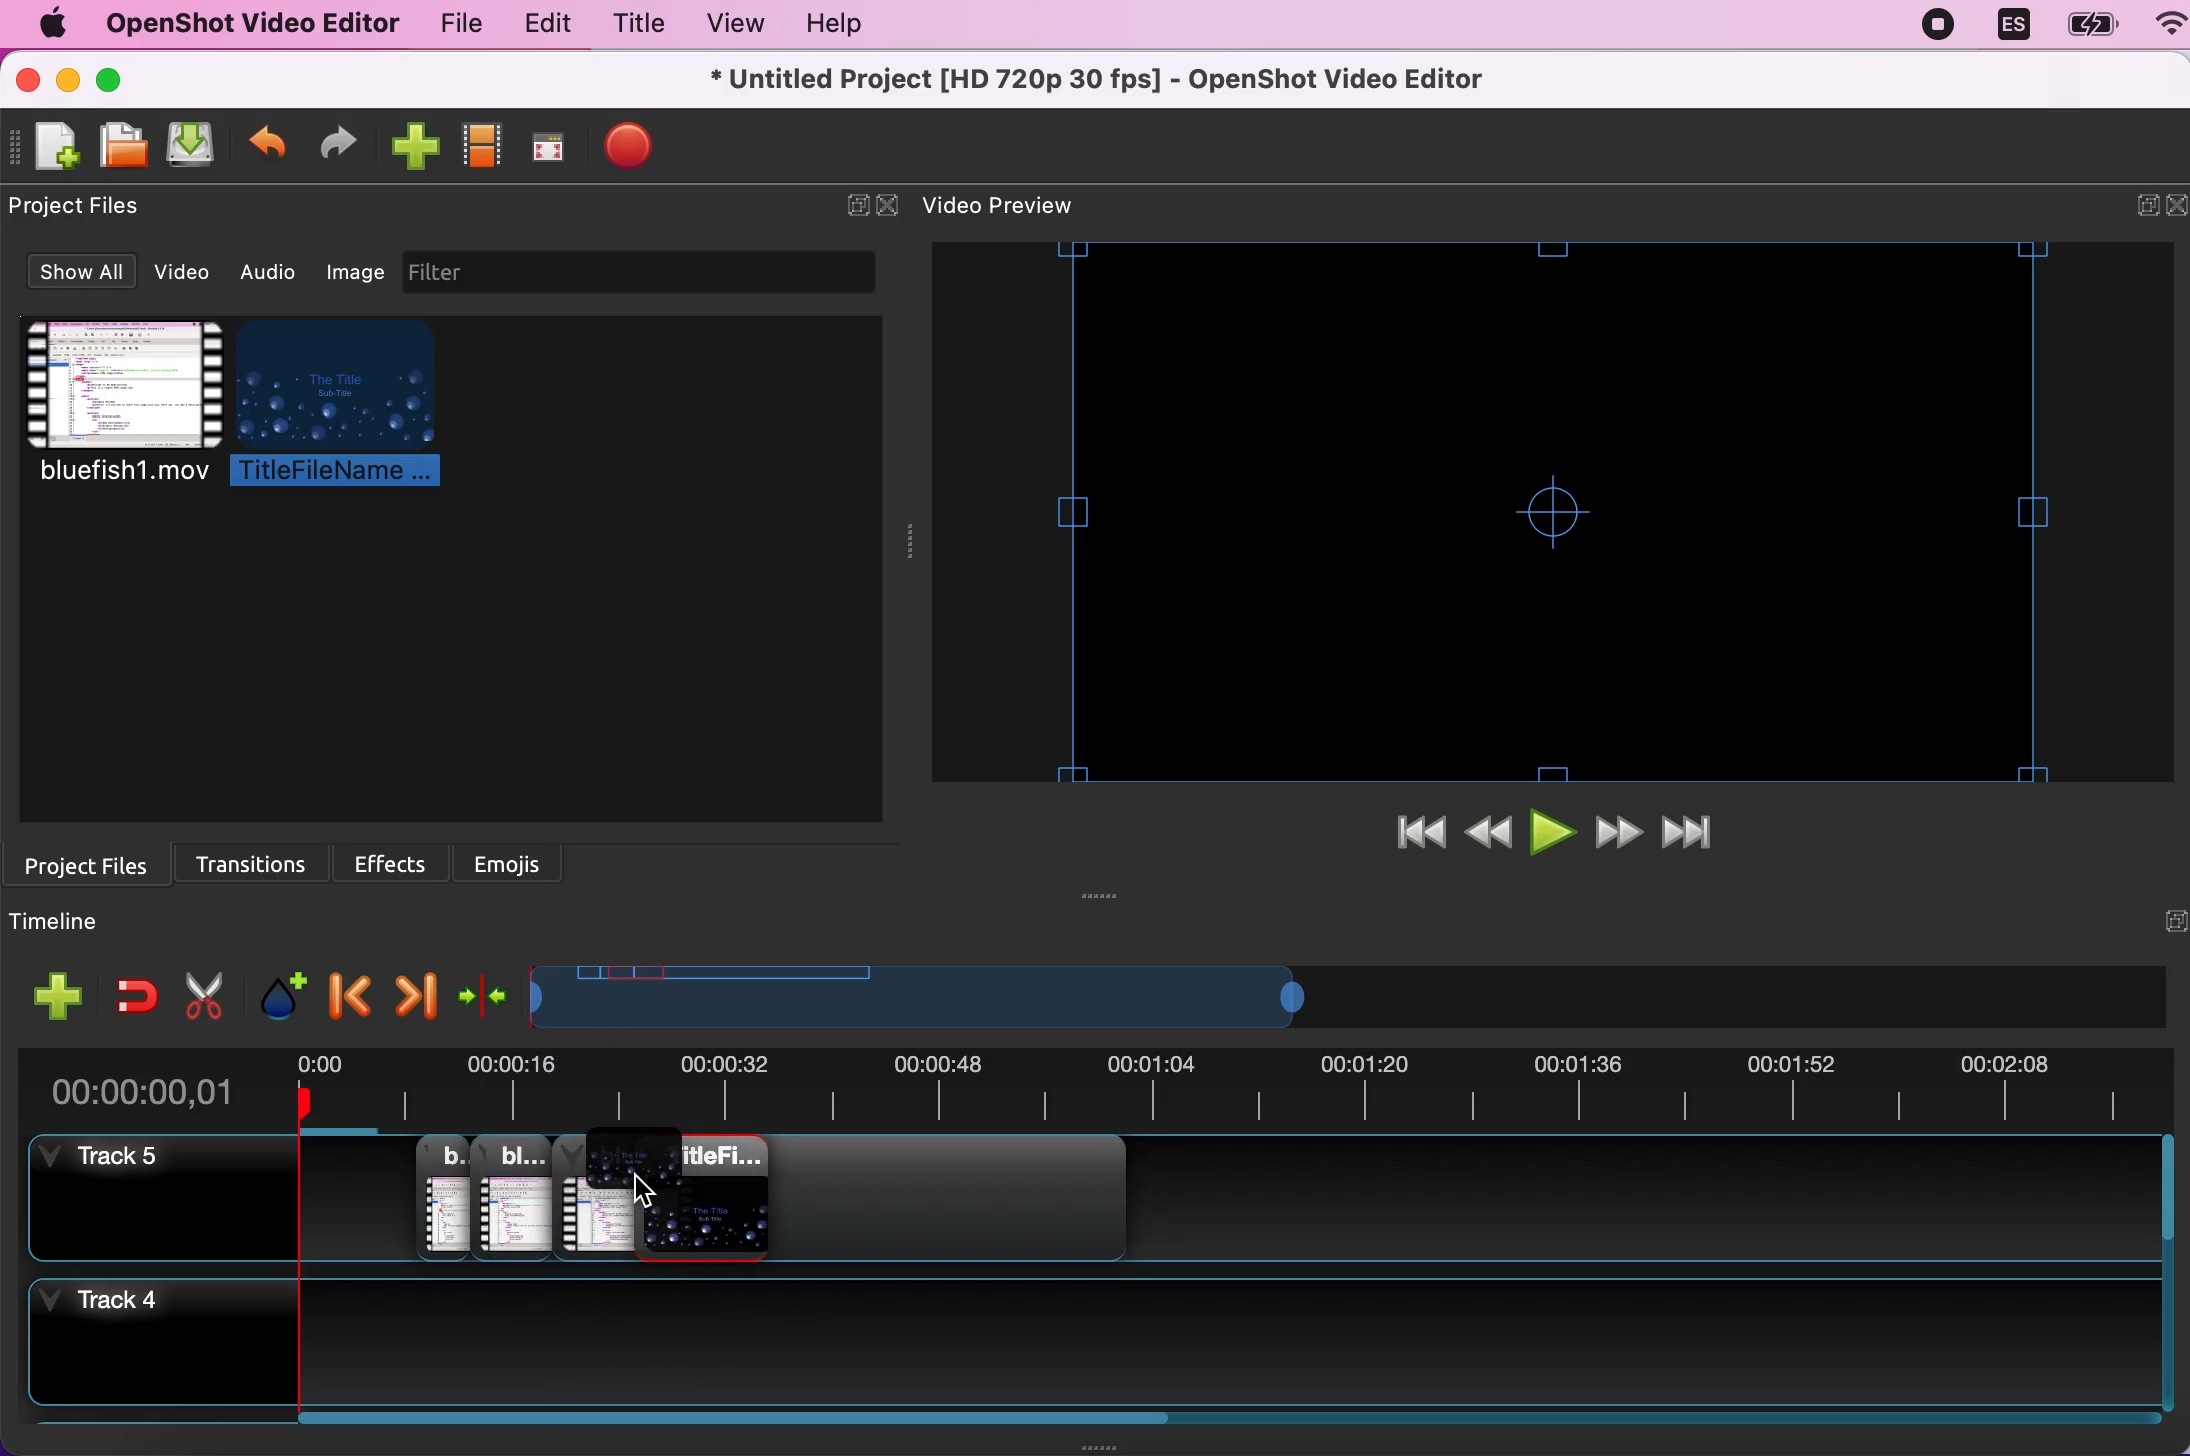 Image resolution: width=2190 pixels, height=1456 pixels. Describe the element at coordinates (188, 146) in the screenshot. I see `save project` at that location.